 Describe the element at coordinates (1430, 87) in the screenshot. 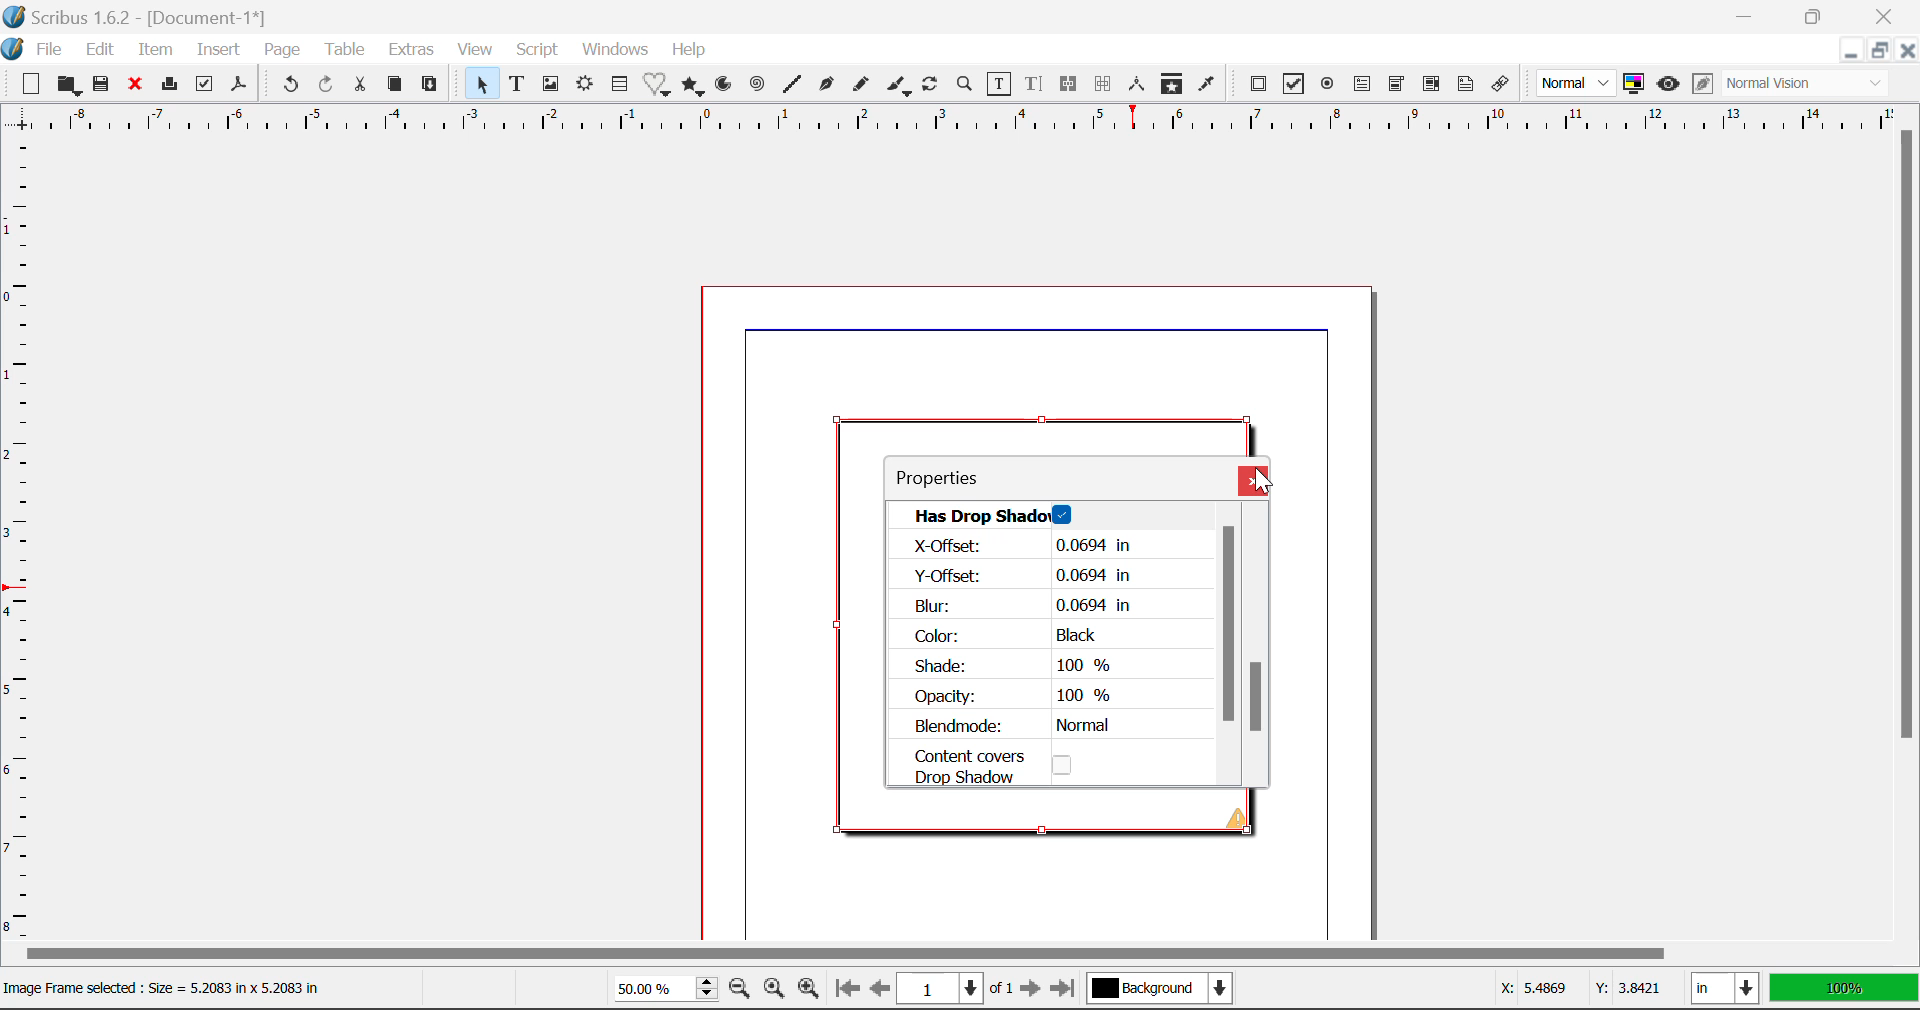

I see `Pdf List box` at that location.